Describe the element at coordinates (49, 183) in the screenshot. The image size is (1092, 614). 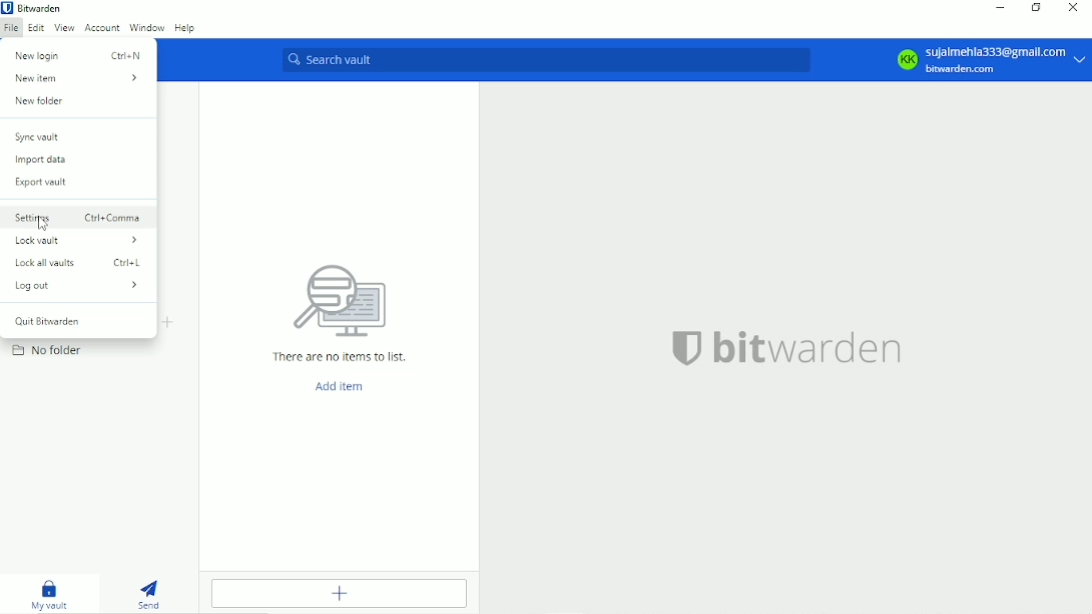
I see `Export vault` at that location.